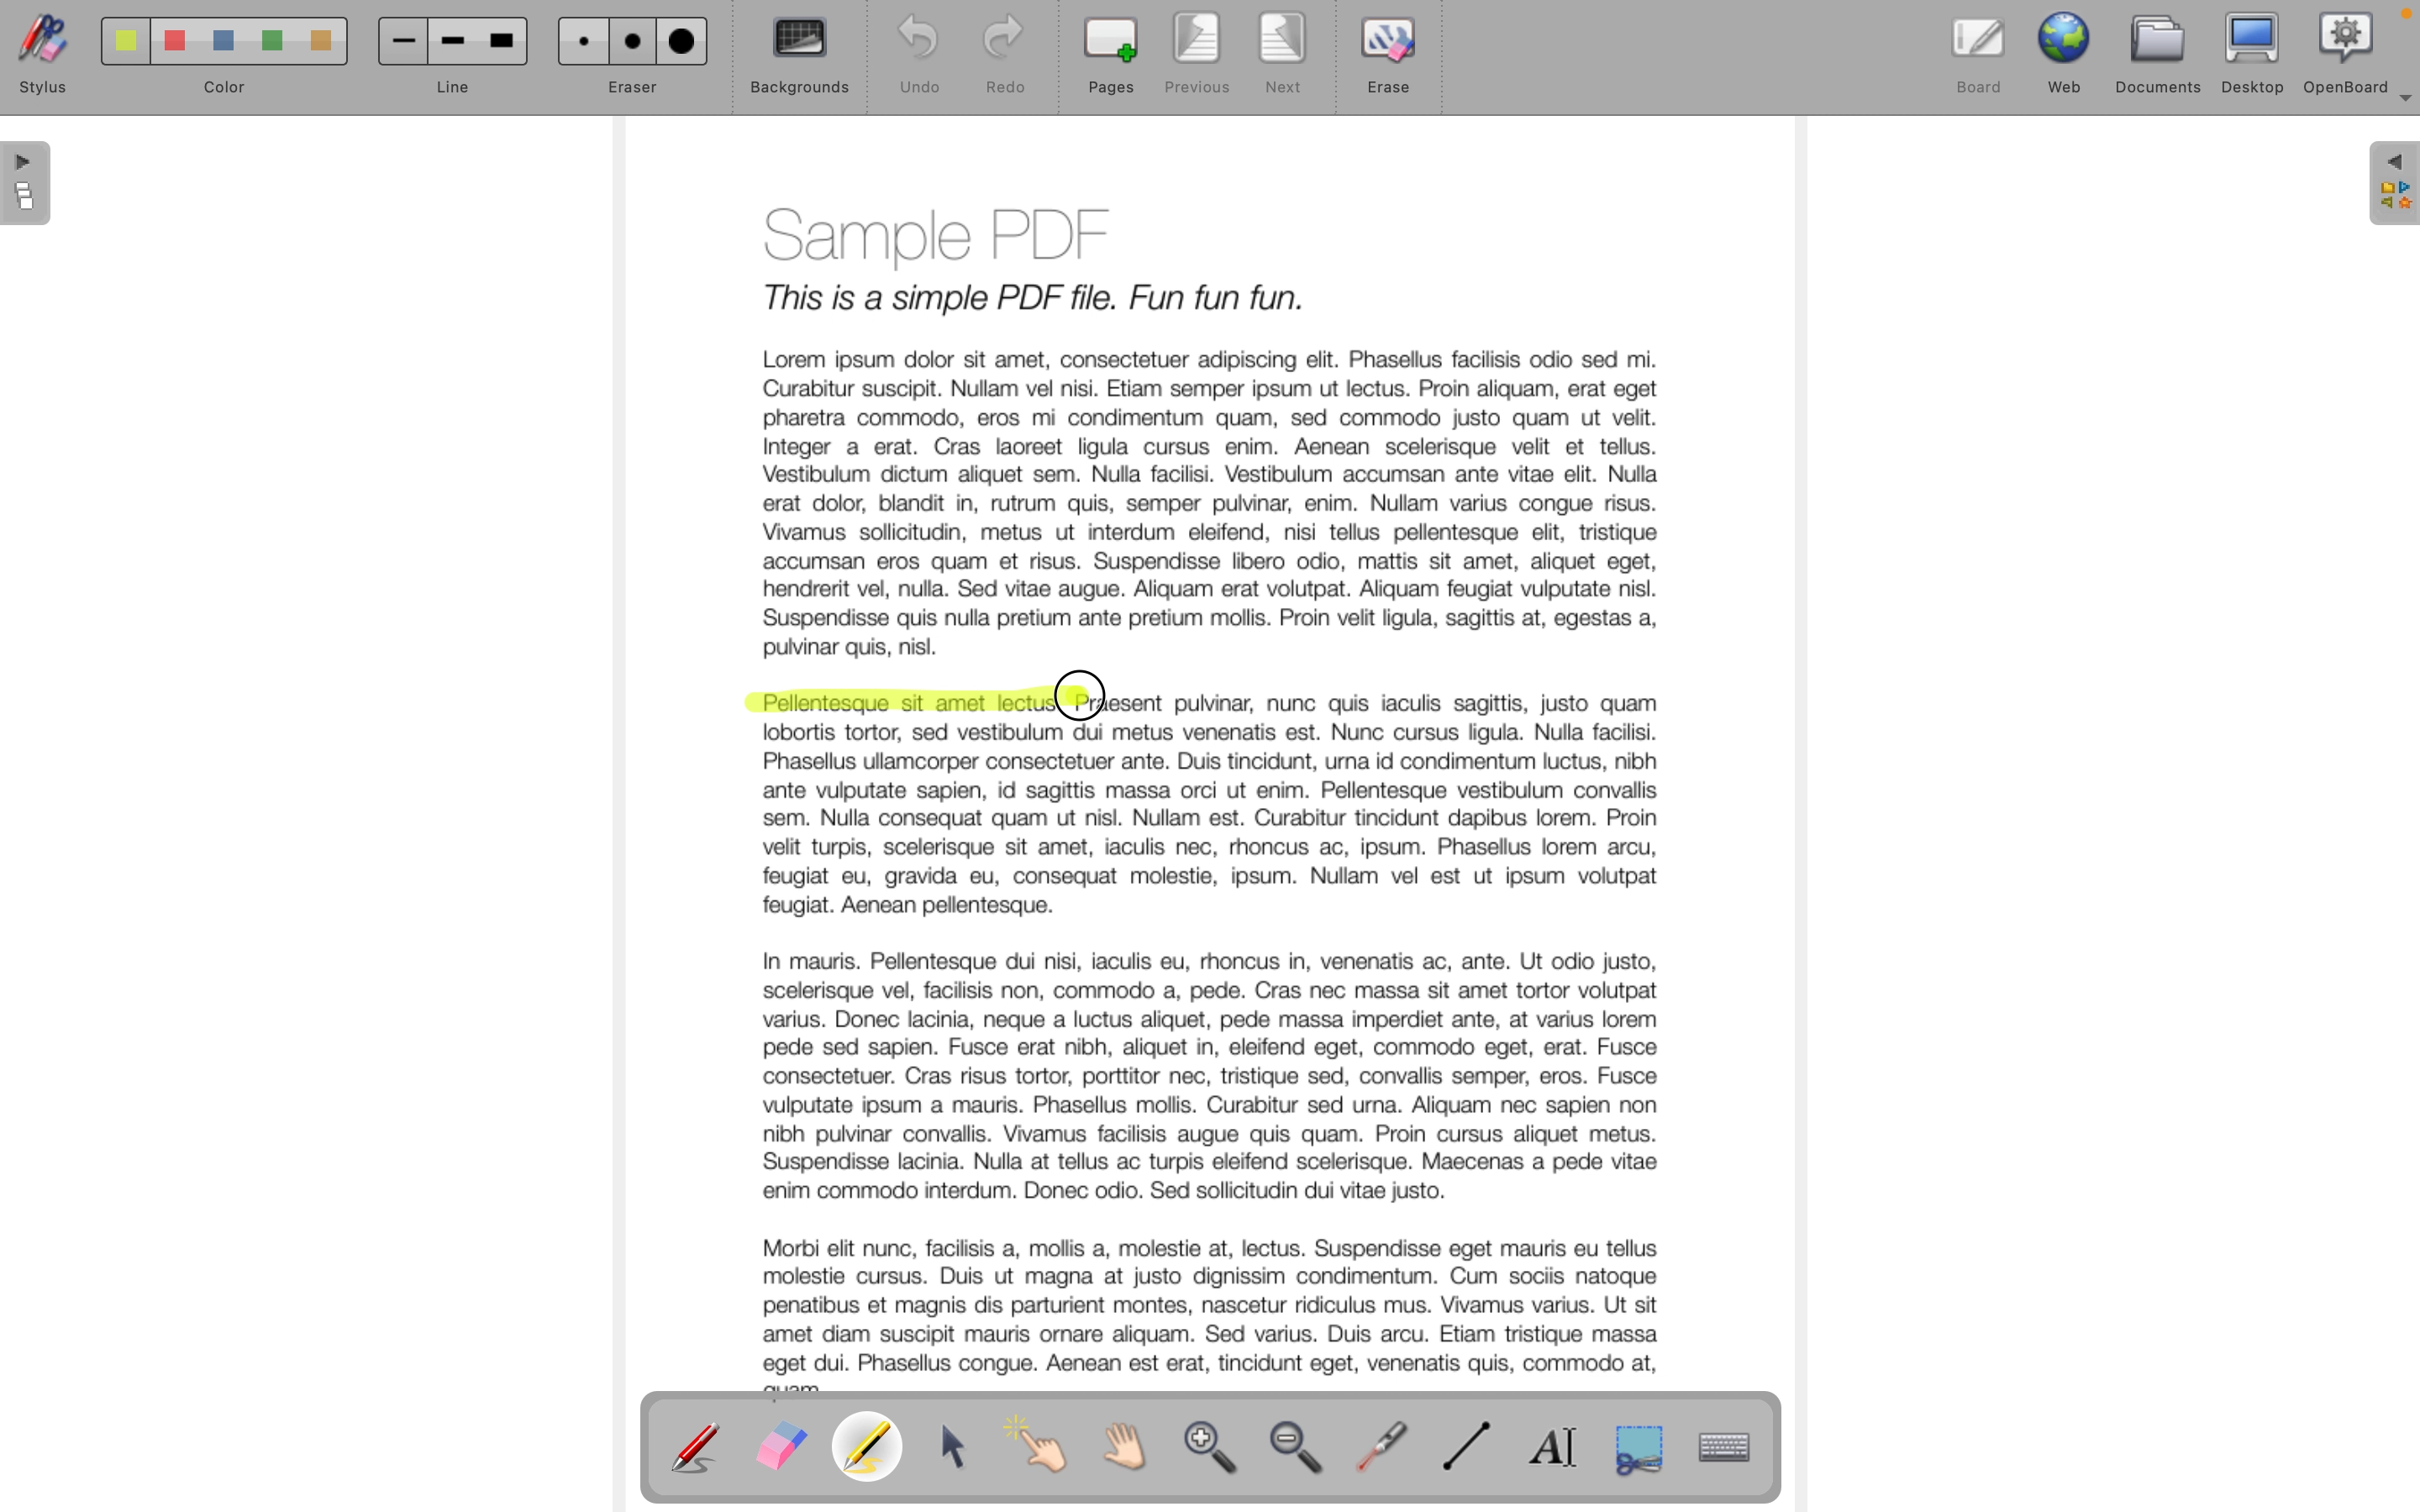 This screenshot has width=2420, height=1512. I want to click on backgrounds, so click(800, 57).